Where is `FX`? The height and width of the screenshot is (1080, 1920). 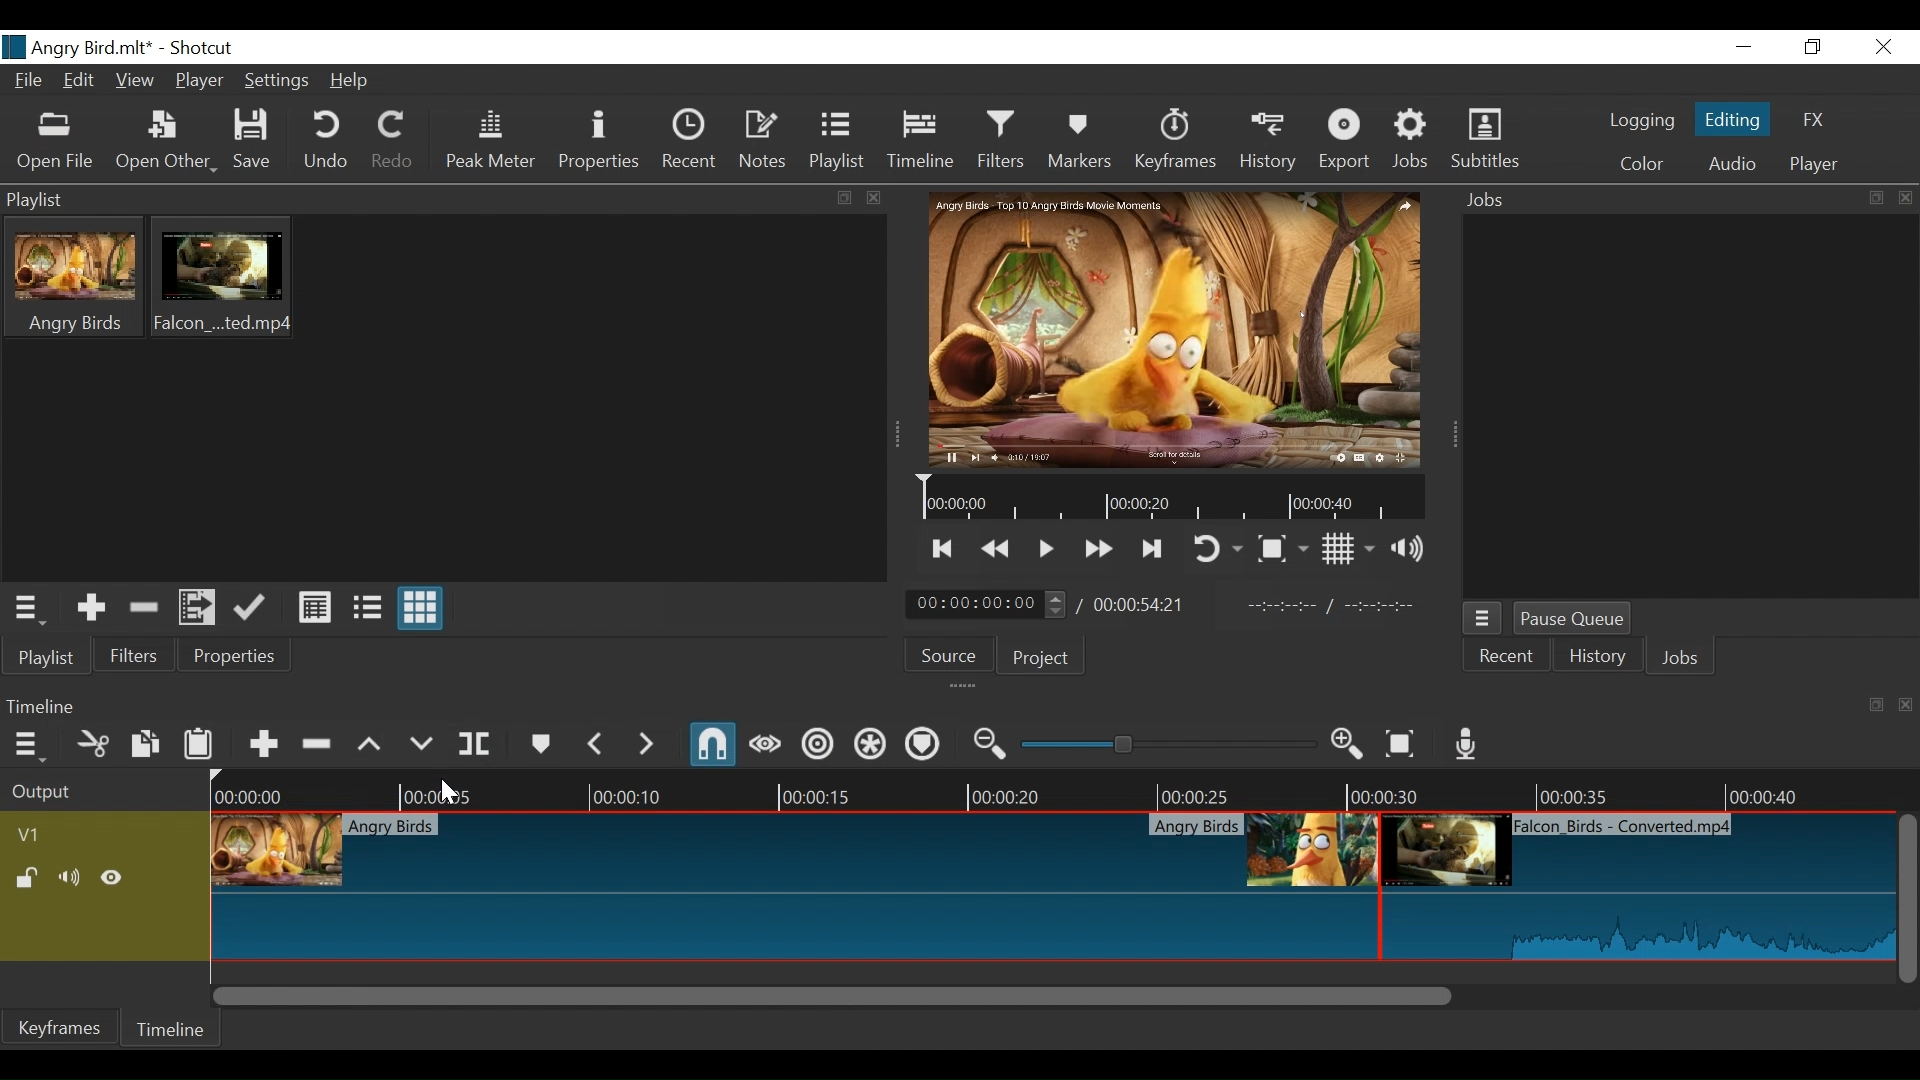 FX is located at coordinates (1820, 120).